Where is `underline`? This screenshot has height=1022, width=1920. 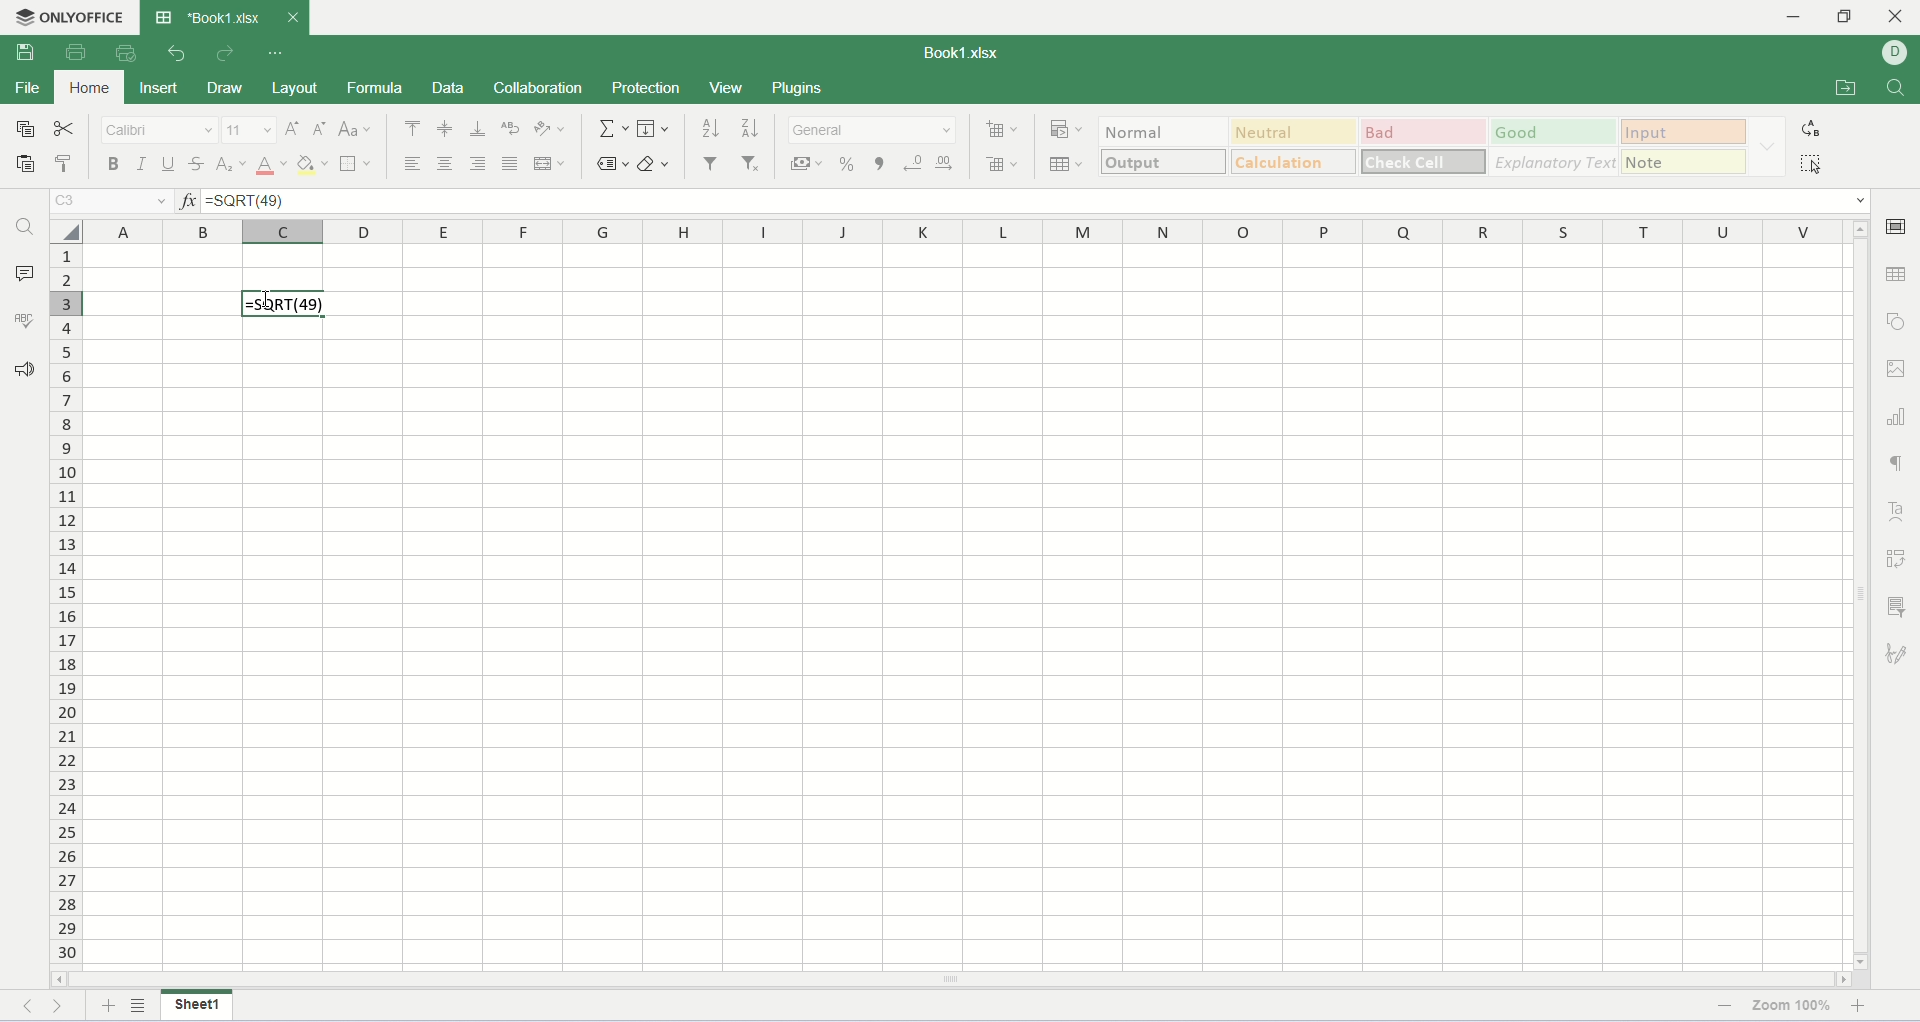 underline is located at coordinates (167, 162).